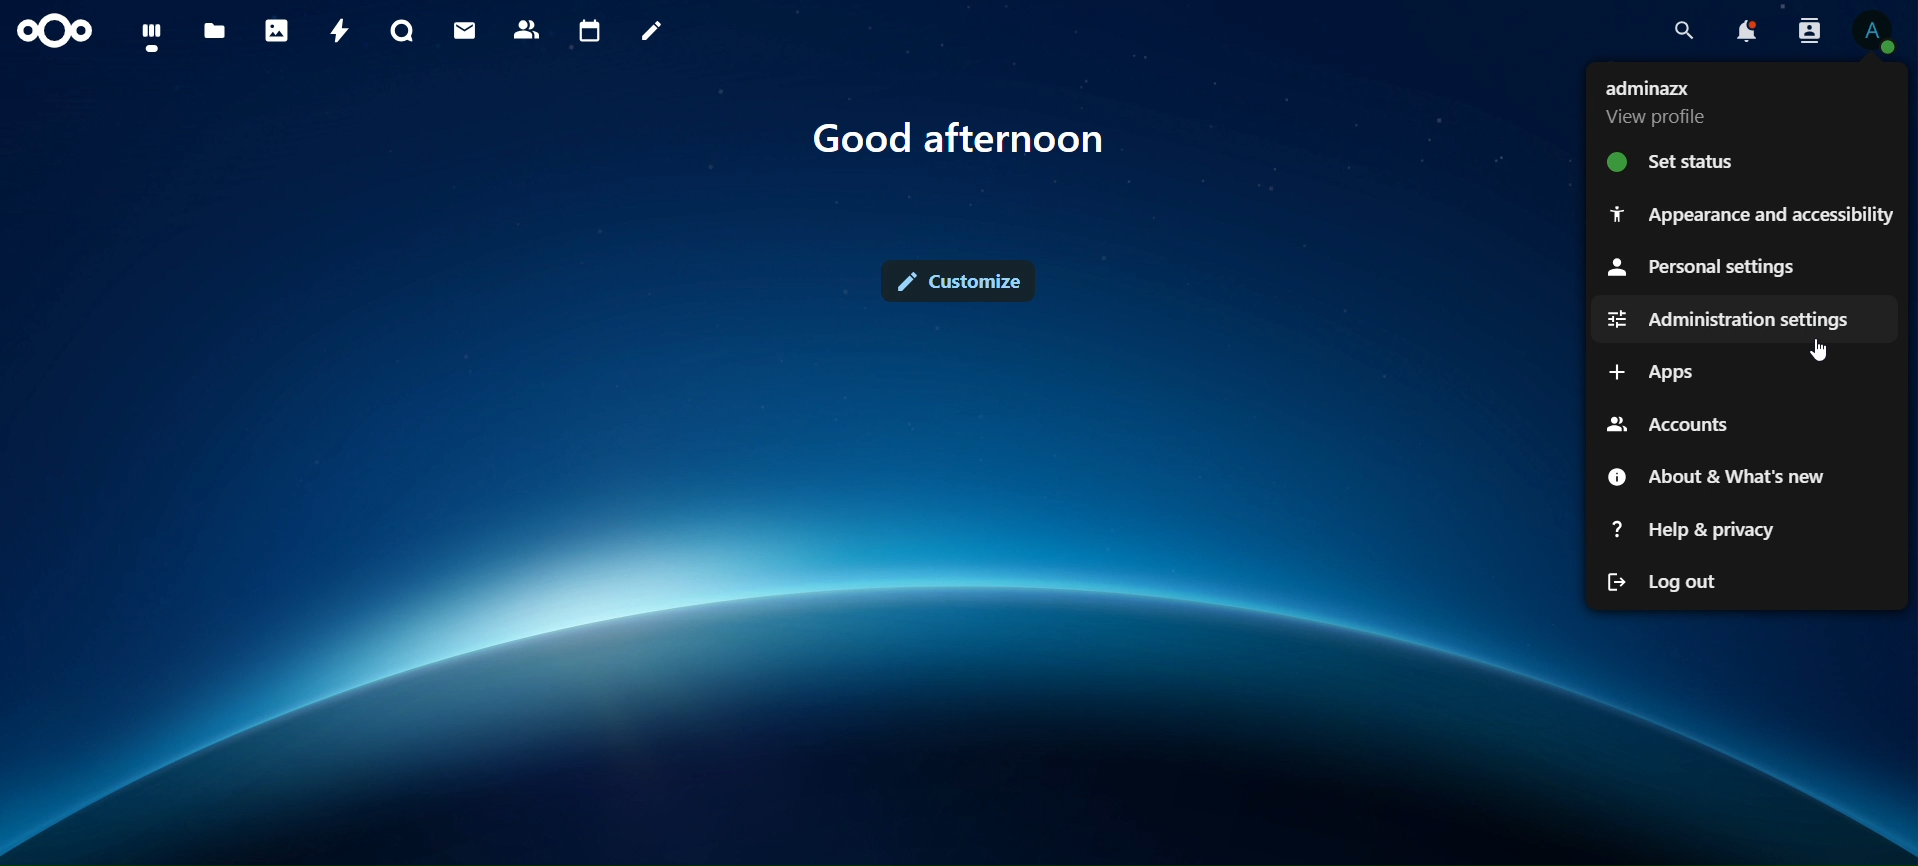 The width and height of the screenshot is (1918, 866). Describe the element at coordinates (1669, 583) in the screenshot. I see `log out` at that location.